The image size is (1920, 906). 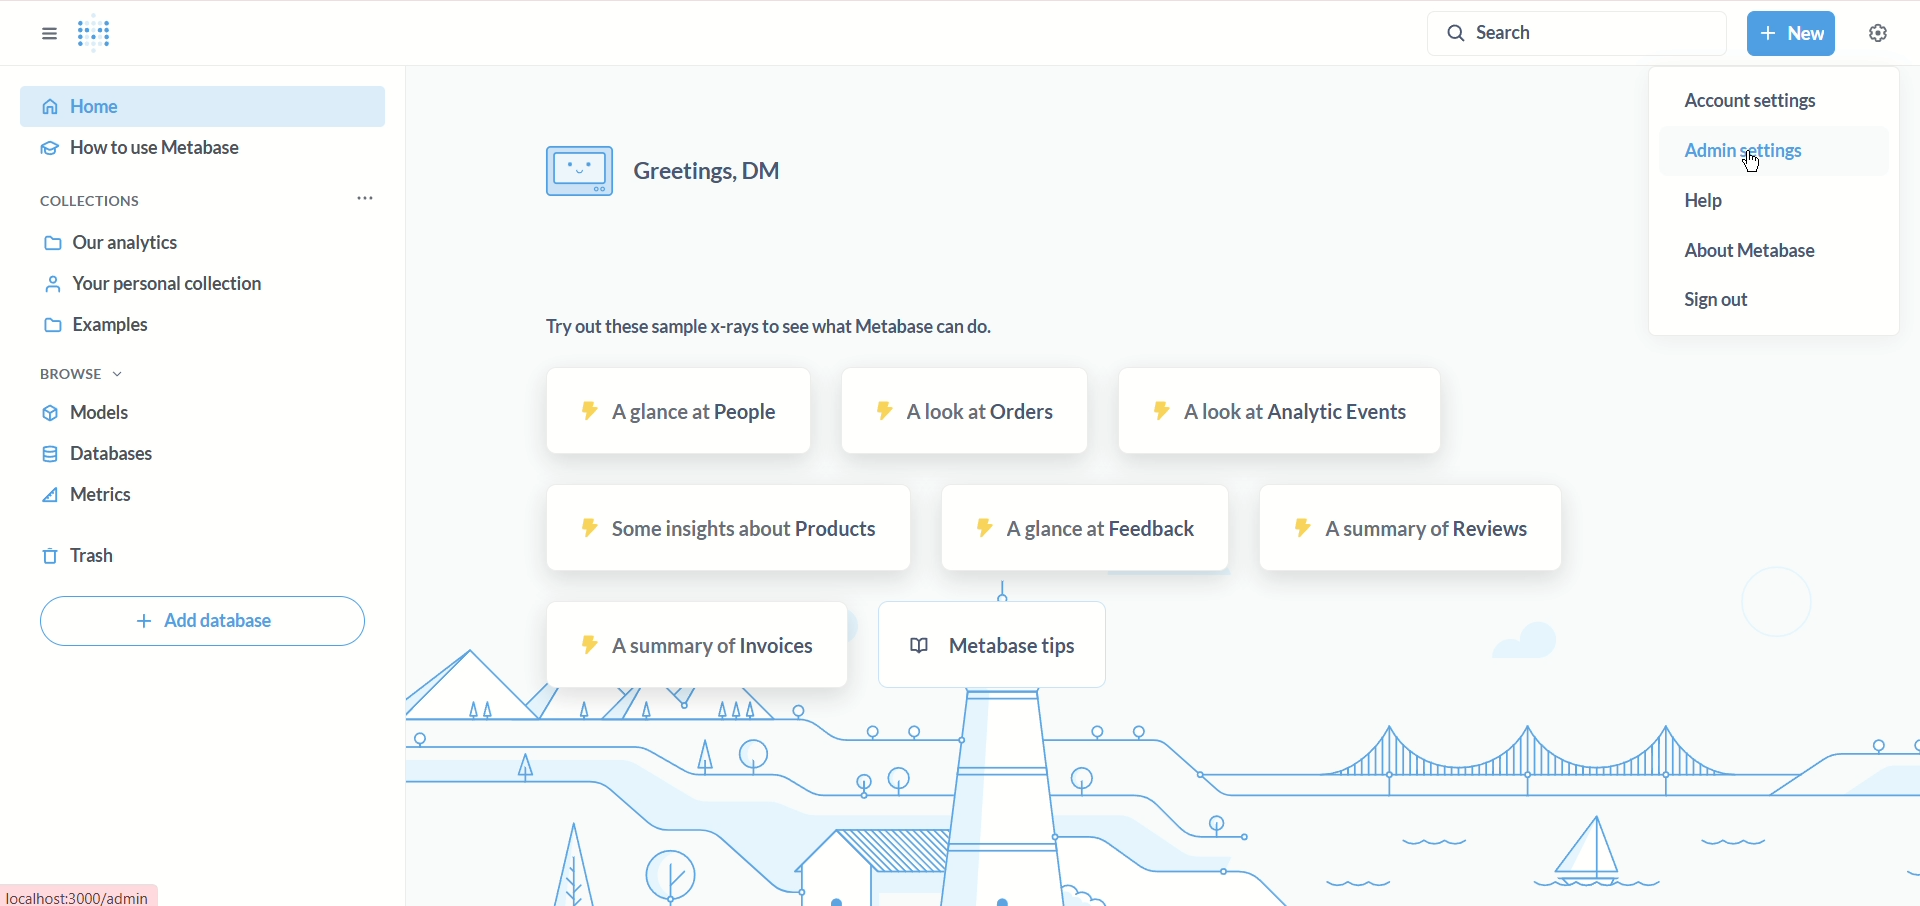 What do you see at coordinates (1289, 410) in the screenshot?
I see `a look at Analytic events` at bounding box center [1289, 410].